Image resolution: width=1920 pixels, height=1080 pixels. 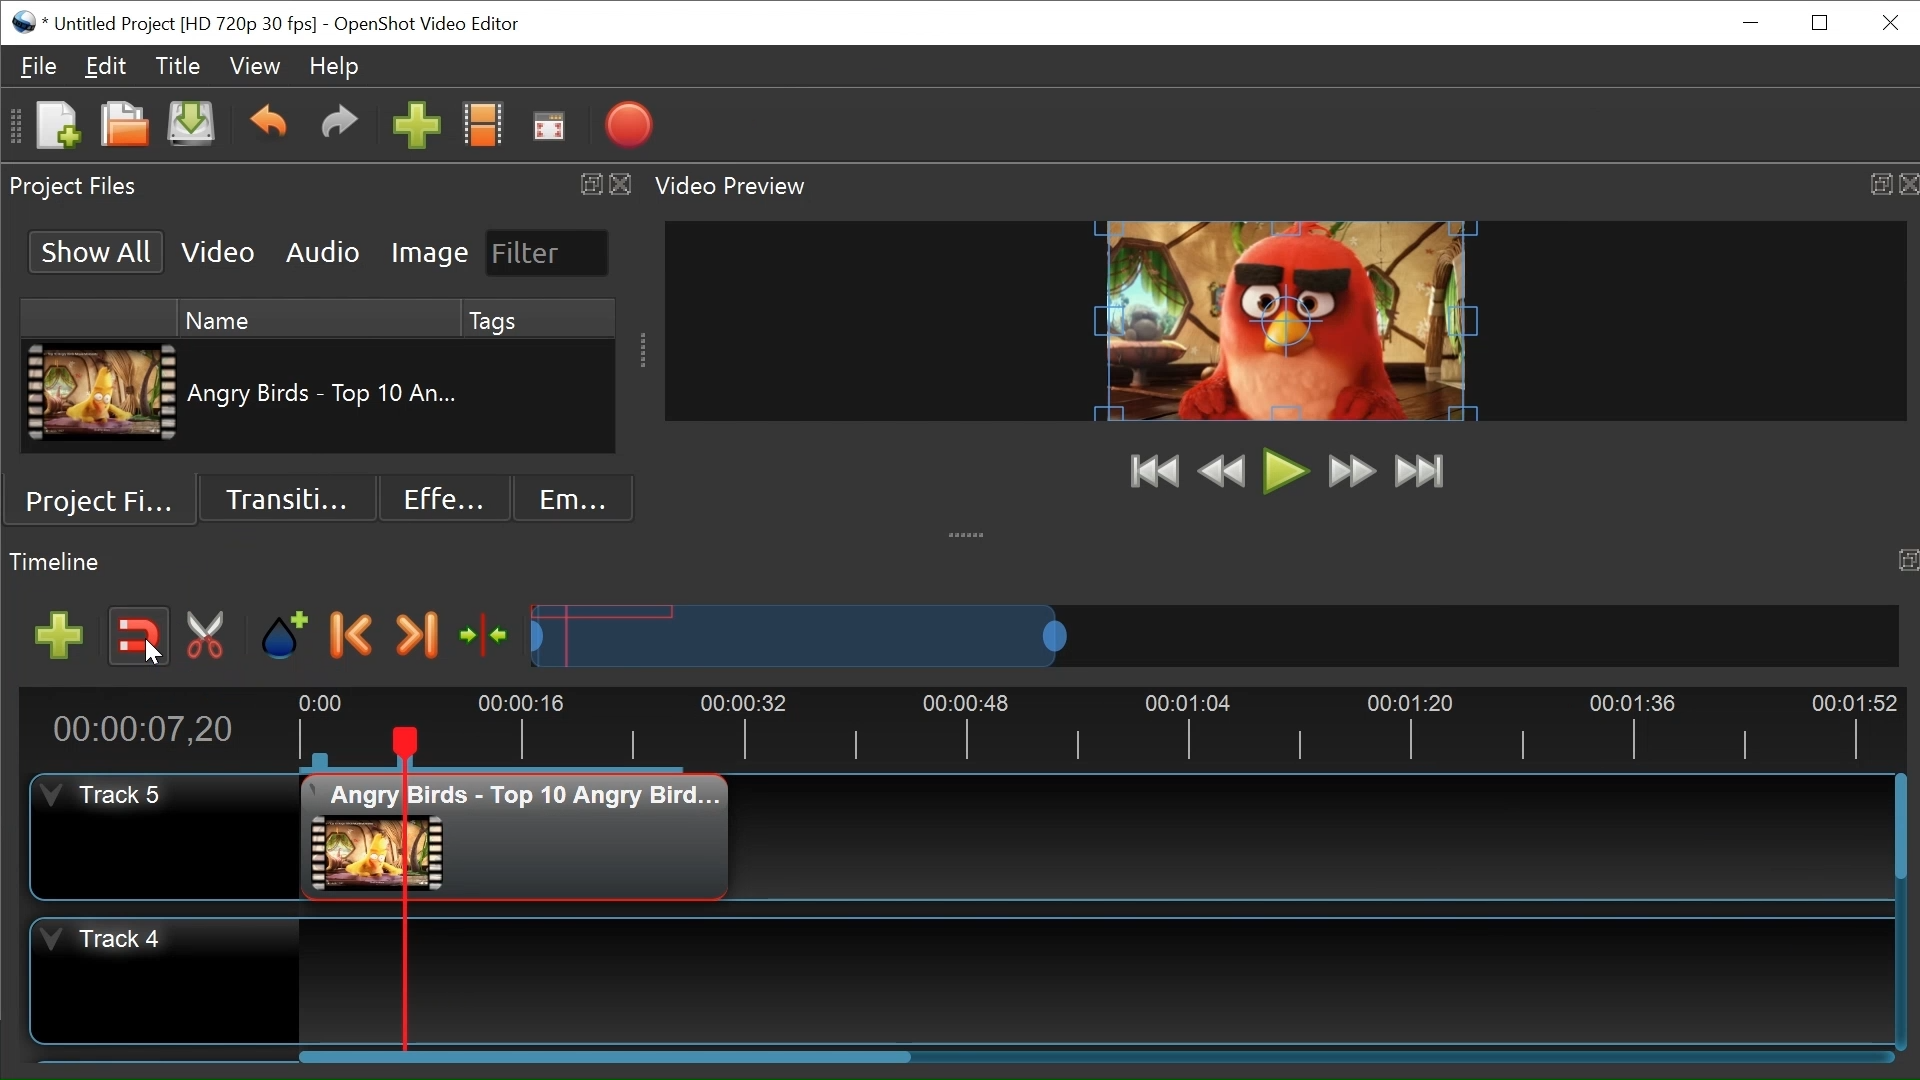 What do you see at coordinates (1900, 827) in the screenshot?
I see `Vertical Scroll bar` at bounding box center [1900, 827].